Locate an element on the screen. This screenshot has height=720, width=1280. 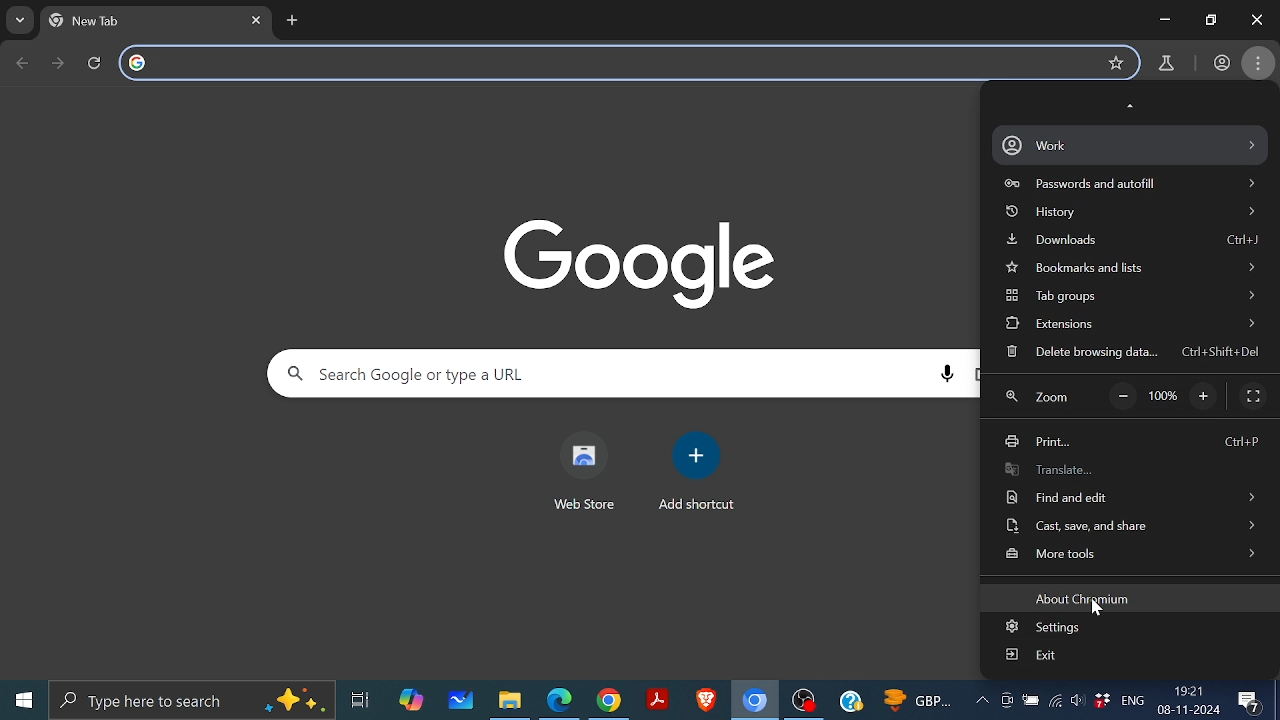
Battery is located at coordinates (1031, 700).